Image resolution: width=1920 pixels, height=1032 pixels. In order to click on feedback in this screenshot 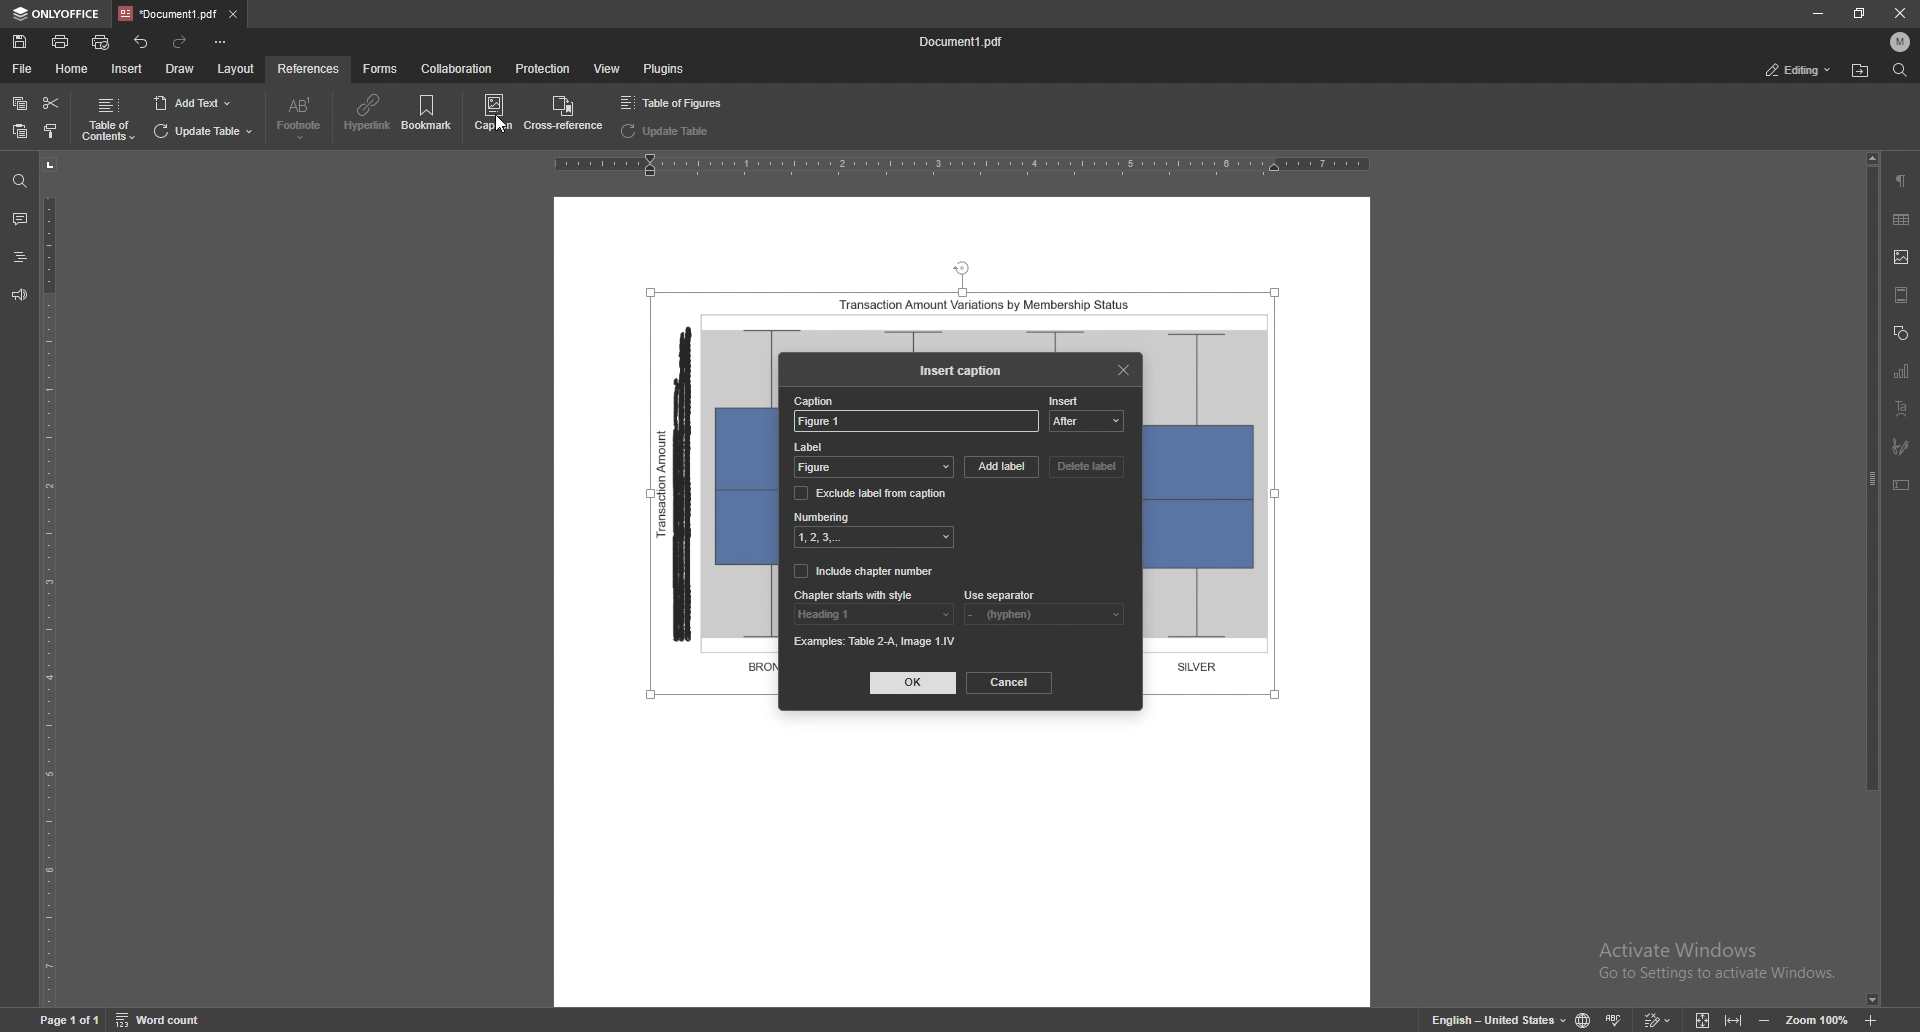, I will do `click(18, 295)`.